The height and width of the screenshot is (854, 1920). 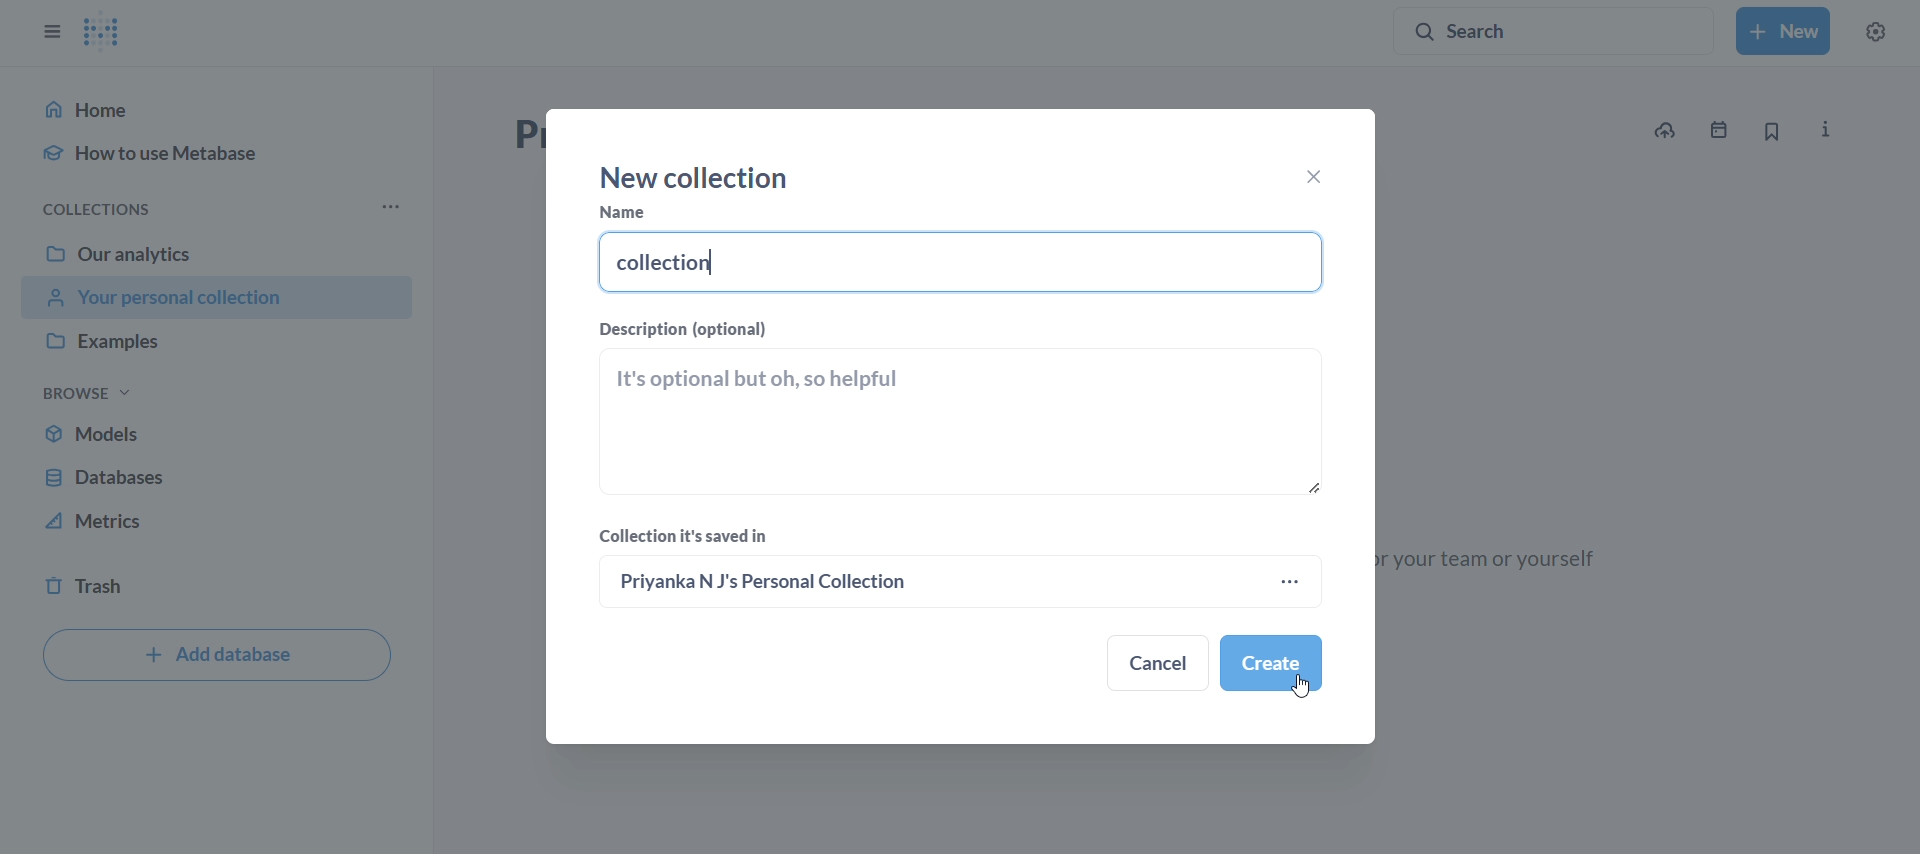 What do you see at coordinates (87, 390) in the screenshot?
I see `browse` at bounding box center [87, 390].